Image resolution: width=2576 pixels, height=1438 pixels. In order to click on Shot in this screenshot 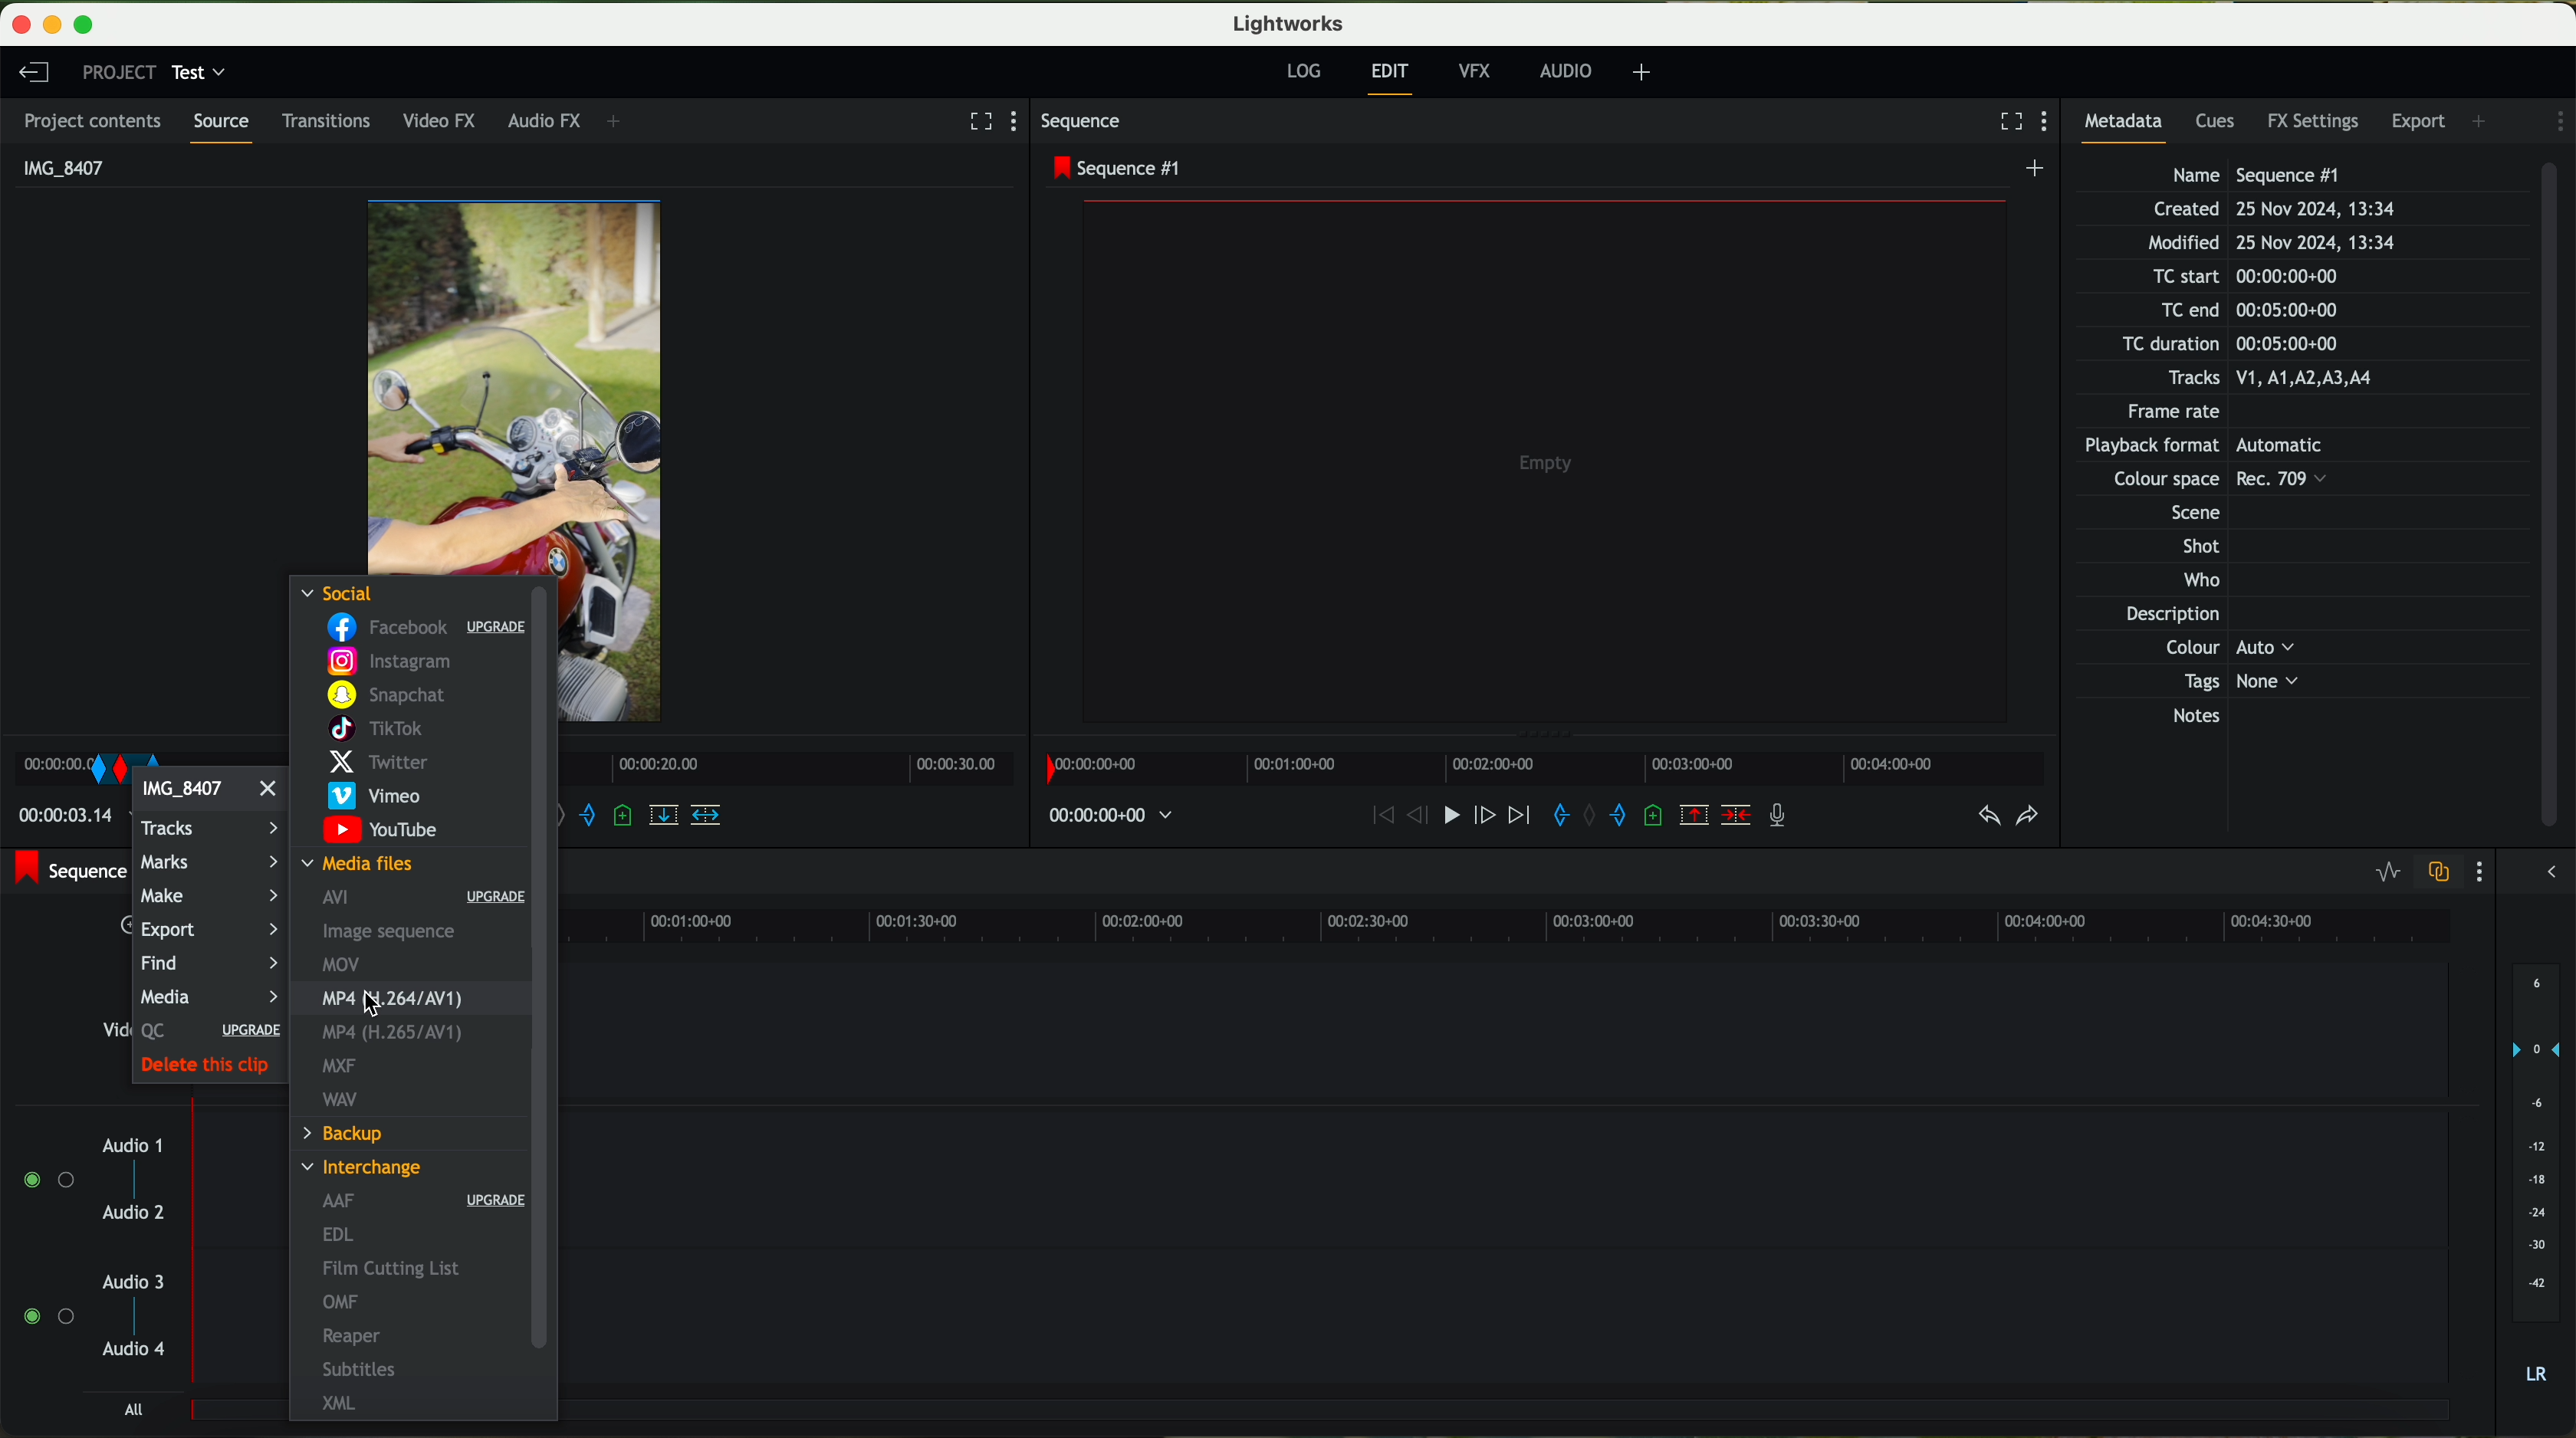, I will do `click(2198, 546)`.